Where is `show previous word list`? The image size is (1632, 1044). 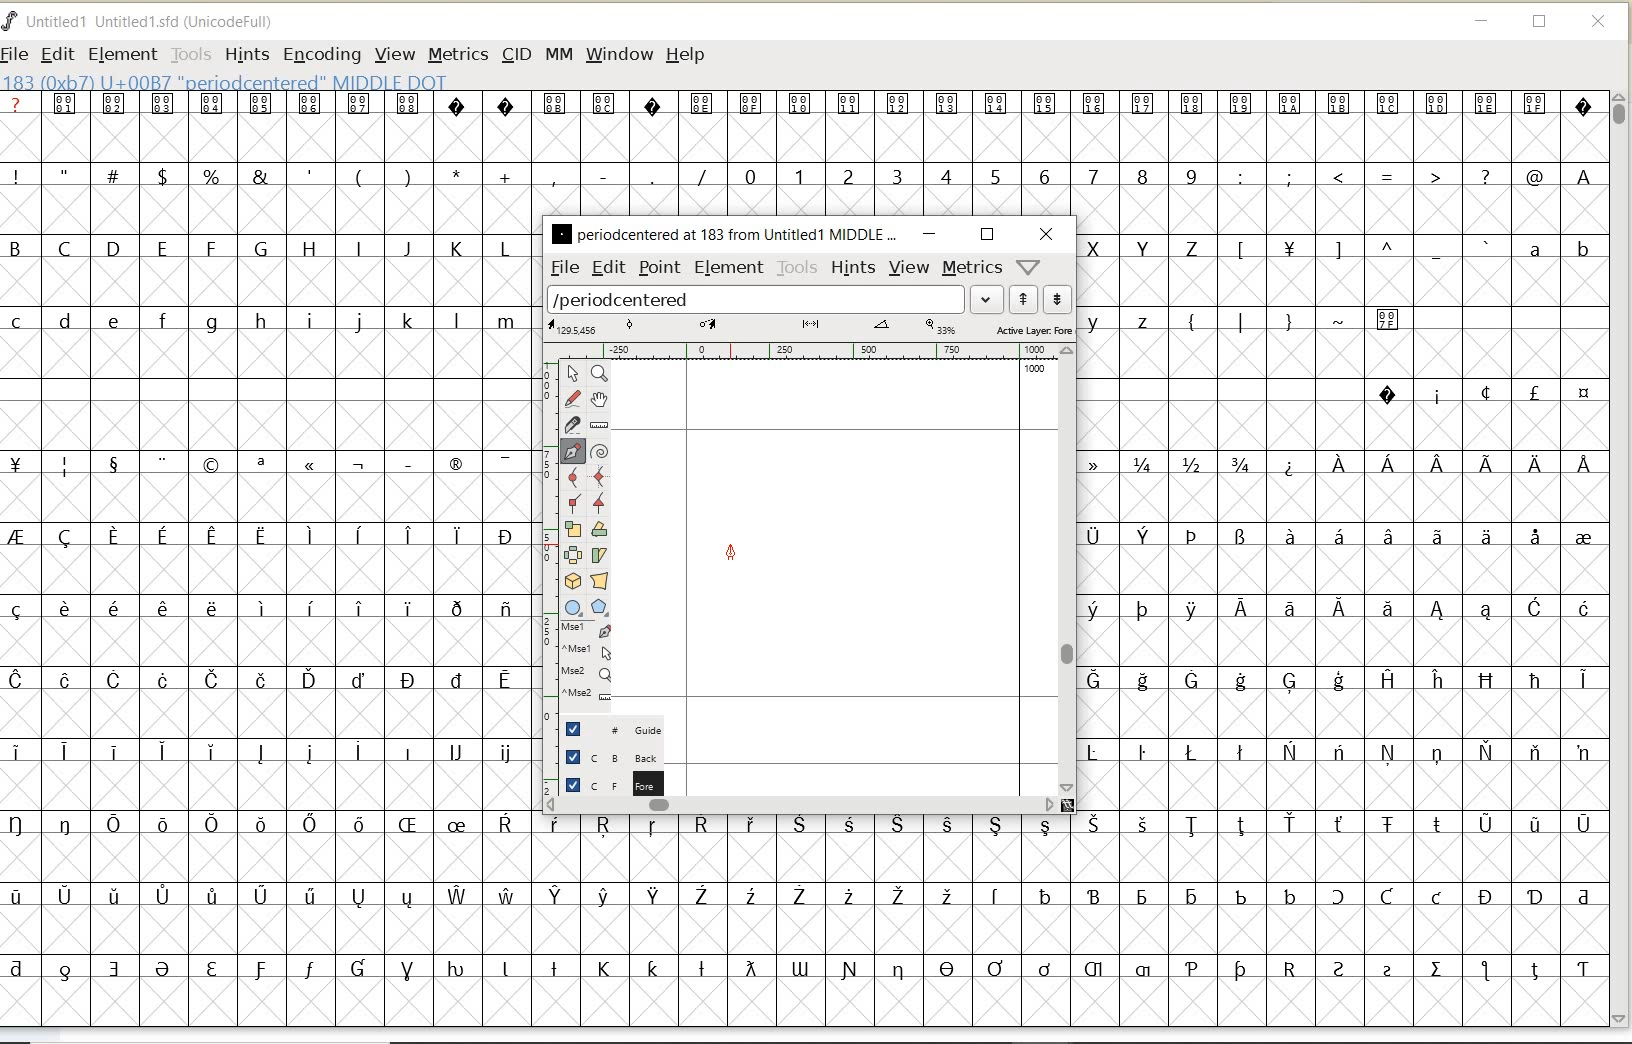 show previous word list is located at coordinates (1025, 300).